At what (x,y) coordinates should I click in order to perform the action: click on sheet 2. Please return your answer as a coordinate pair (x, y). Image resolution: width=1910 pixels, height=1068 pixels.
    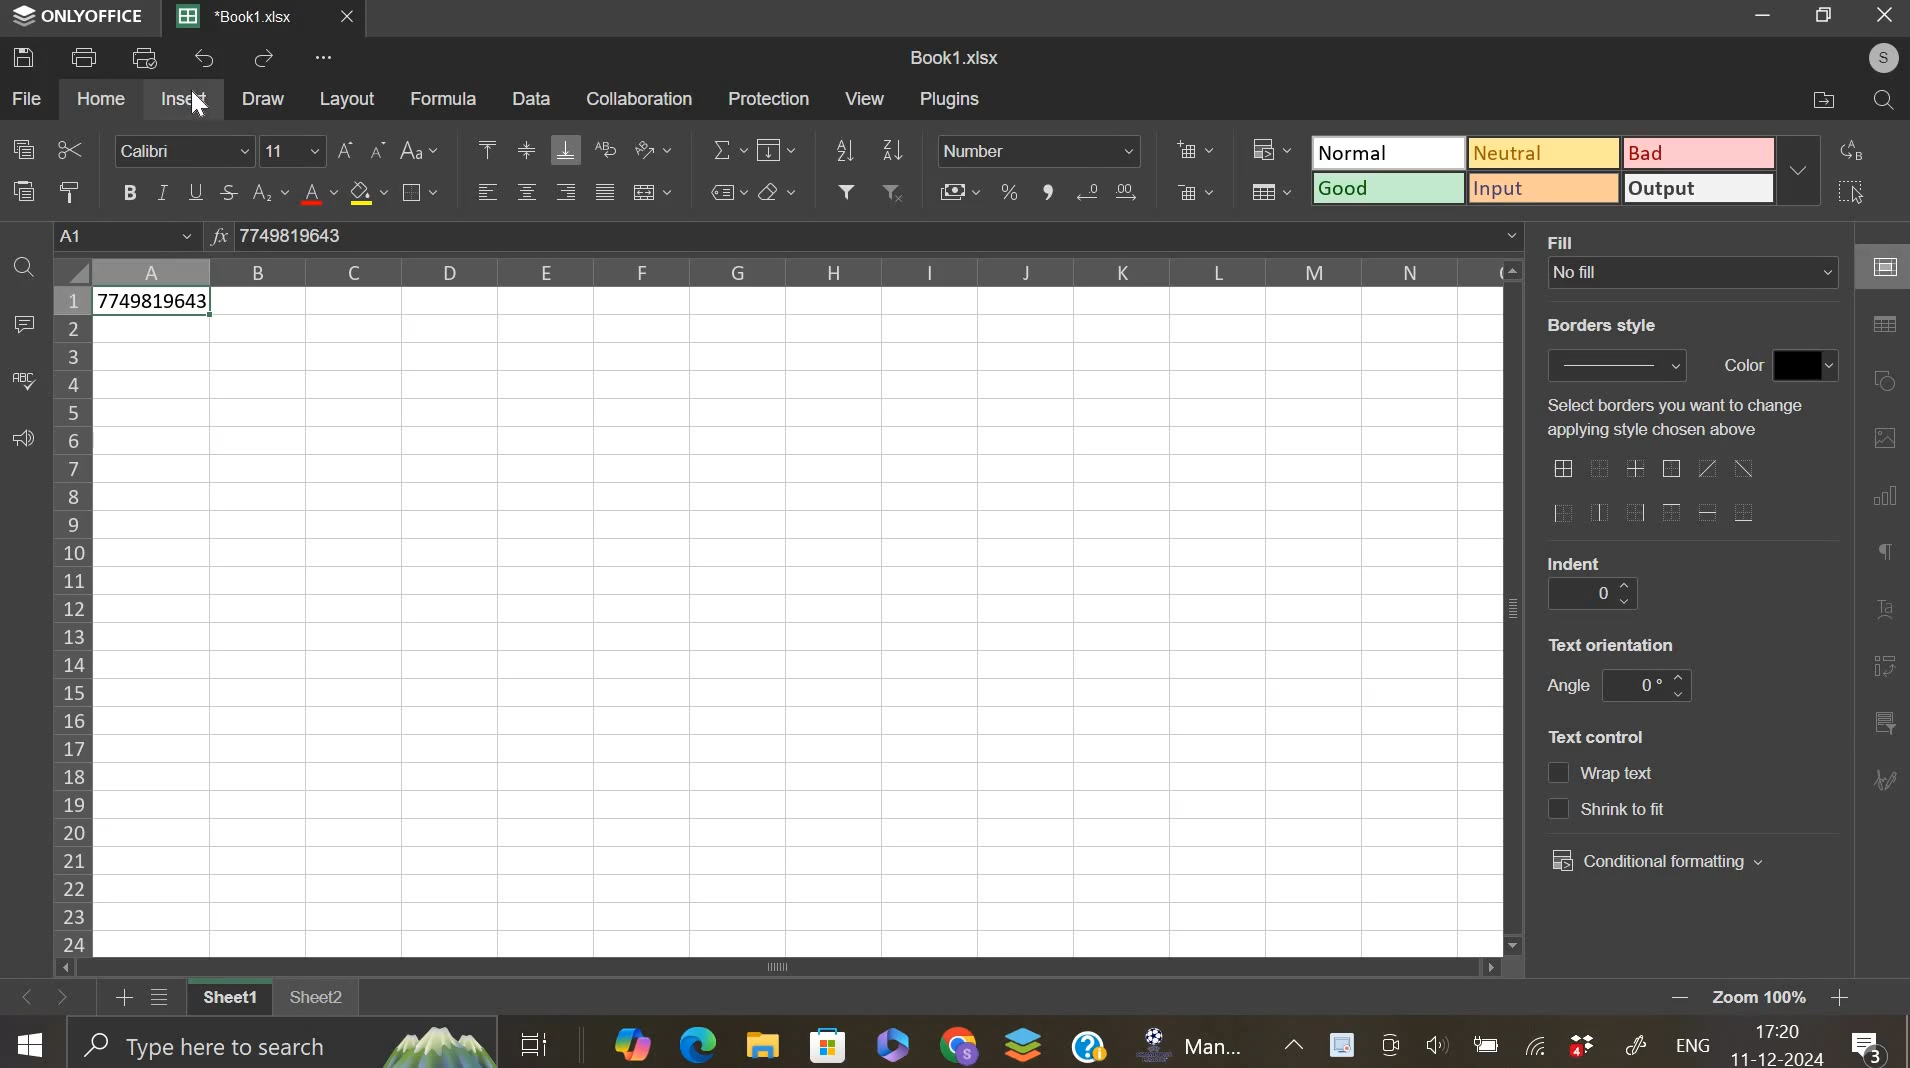
    Looking at the image, I should click on (318, 1004).